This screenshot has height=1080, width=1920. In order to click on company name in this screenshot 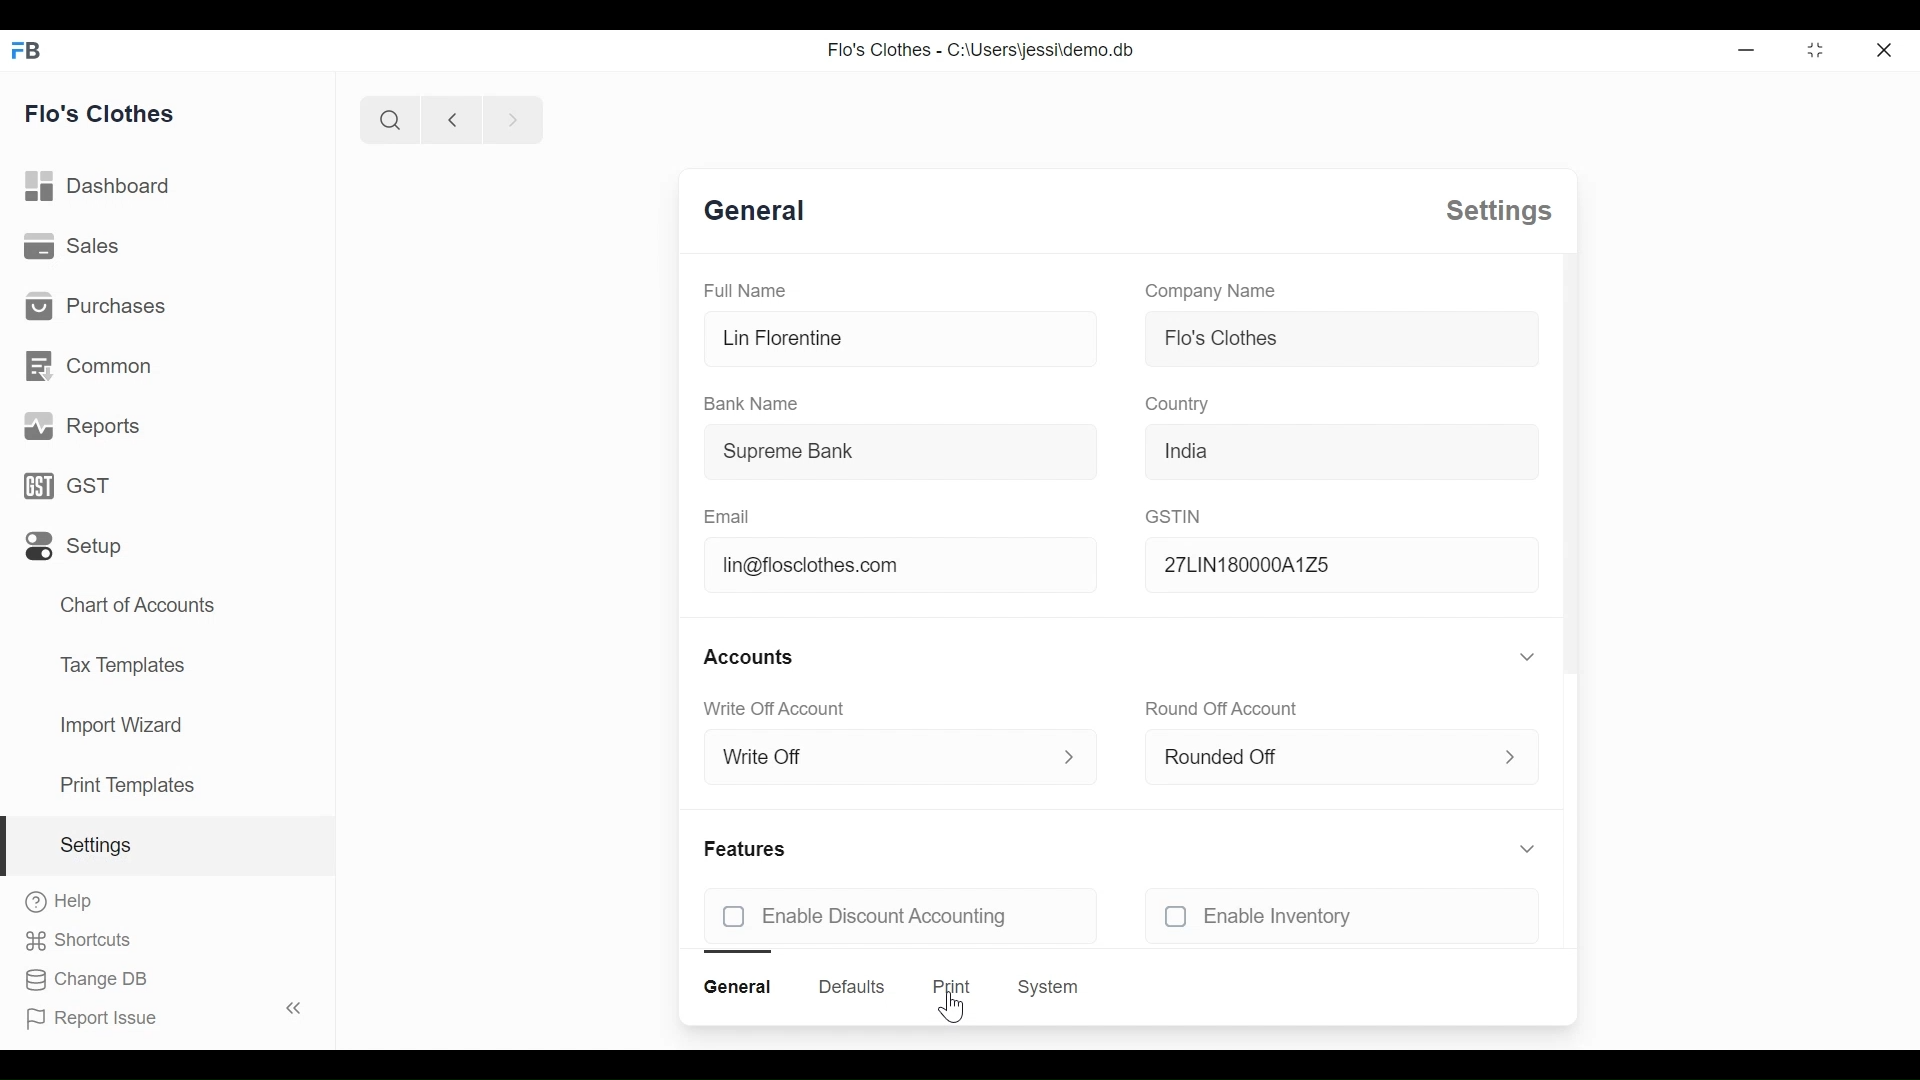, I will do `click(1210, 291)`.